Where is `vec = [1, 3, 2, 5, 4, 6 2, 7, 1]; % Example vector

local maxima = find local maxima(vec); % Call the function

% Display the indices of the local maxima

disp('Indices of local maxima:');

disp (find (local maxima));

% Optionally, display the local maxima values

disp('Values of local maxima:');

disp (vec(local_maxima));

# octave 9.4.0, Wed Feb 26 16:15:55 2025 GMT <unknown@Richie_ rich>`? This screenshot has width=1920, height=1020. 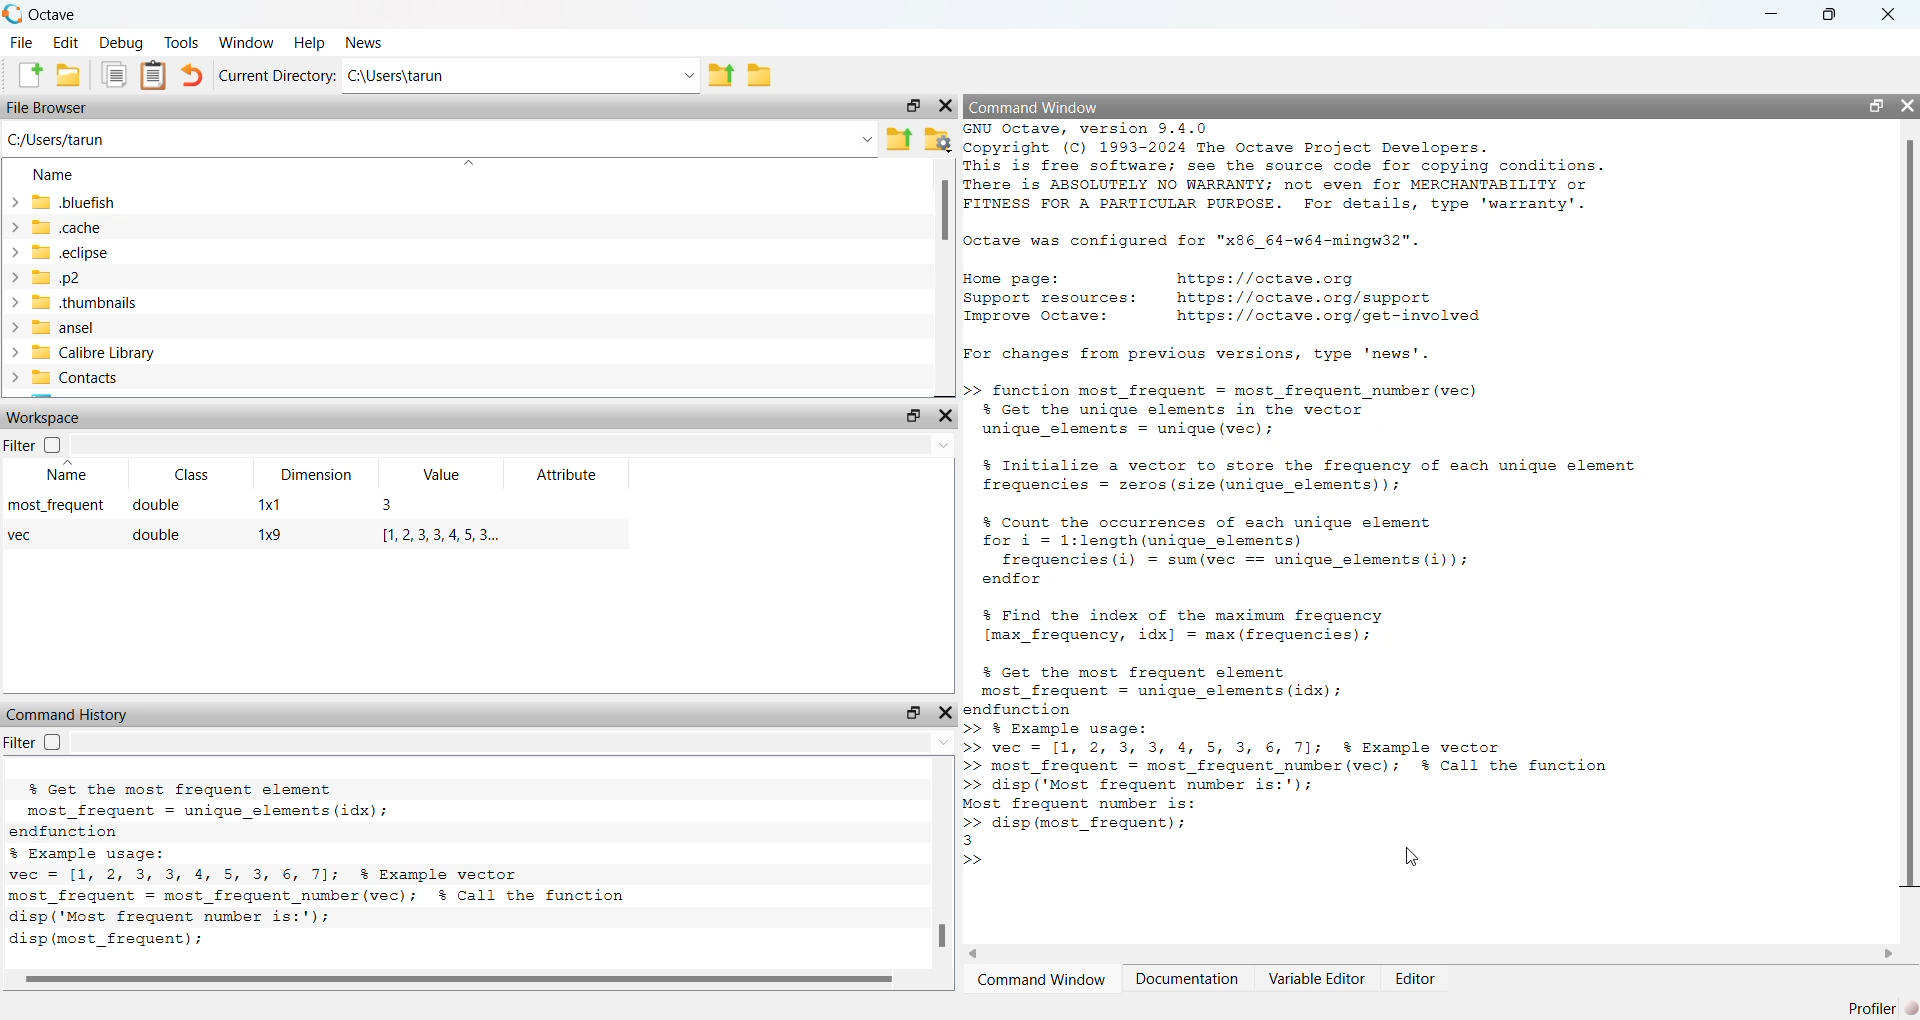 vec = [1, 3, 2, 5, 4, 6 2, 7, 1]; % Example vector

local maxima = find local maxima(vec); % Call the function

% Display the indices of the local maxima

disp('Indices of local maxima:');

disp (find (local maxima));

% Optionally, display the local maxima values

disp('Values of local maxima:');

disp (vec(local_maxima));

# octave 9.4.0, Wed Feb 26 16:15:55 2025 GMT <unknown@Richie_ rich> is located at coordinates (378, 859).